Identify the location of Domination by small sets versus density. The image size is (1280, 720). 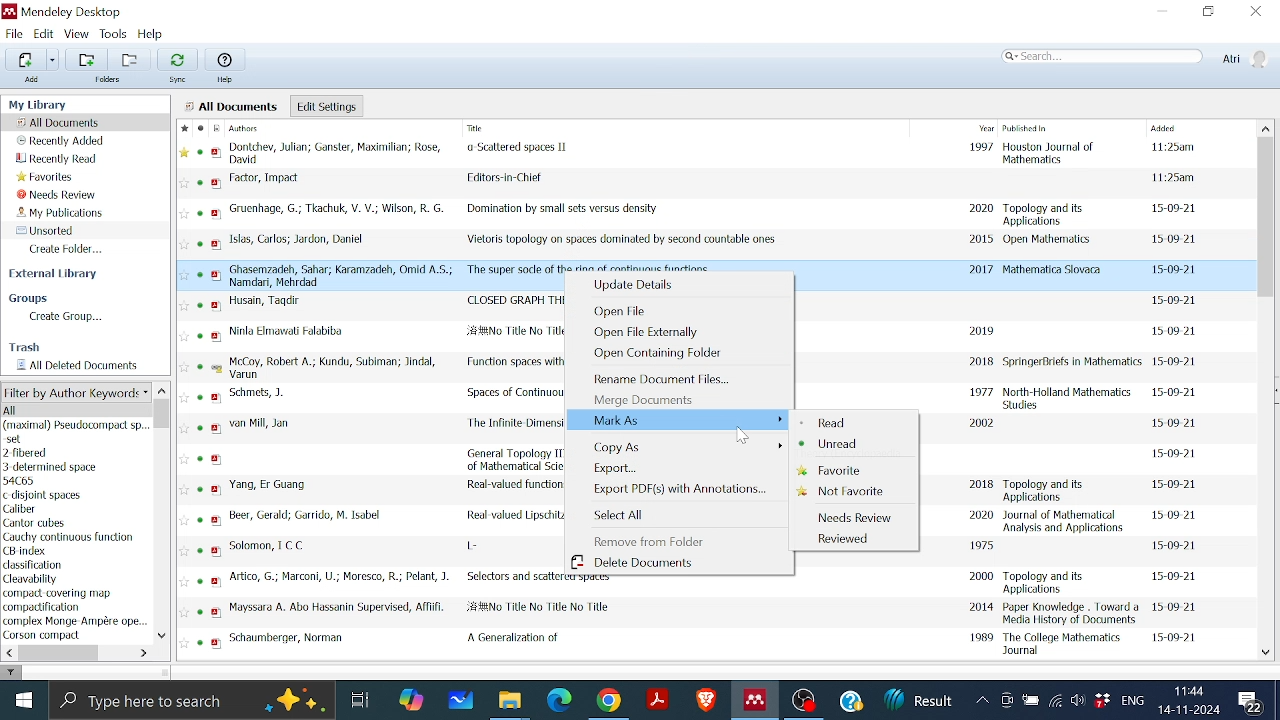
(705, 215).